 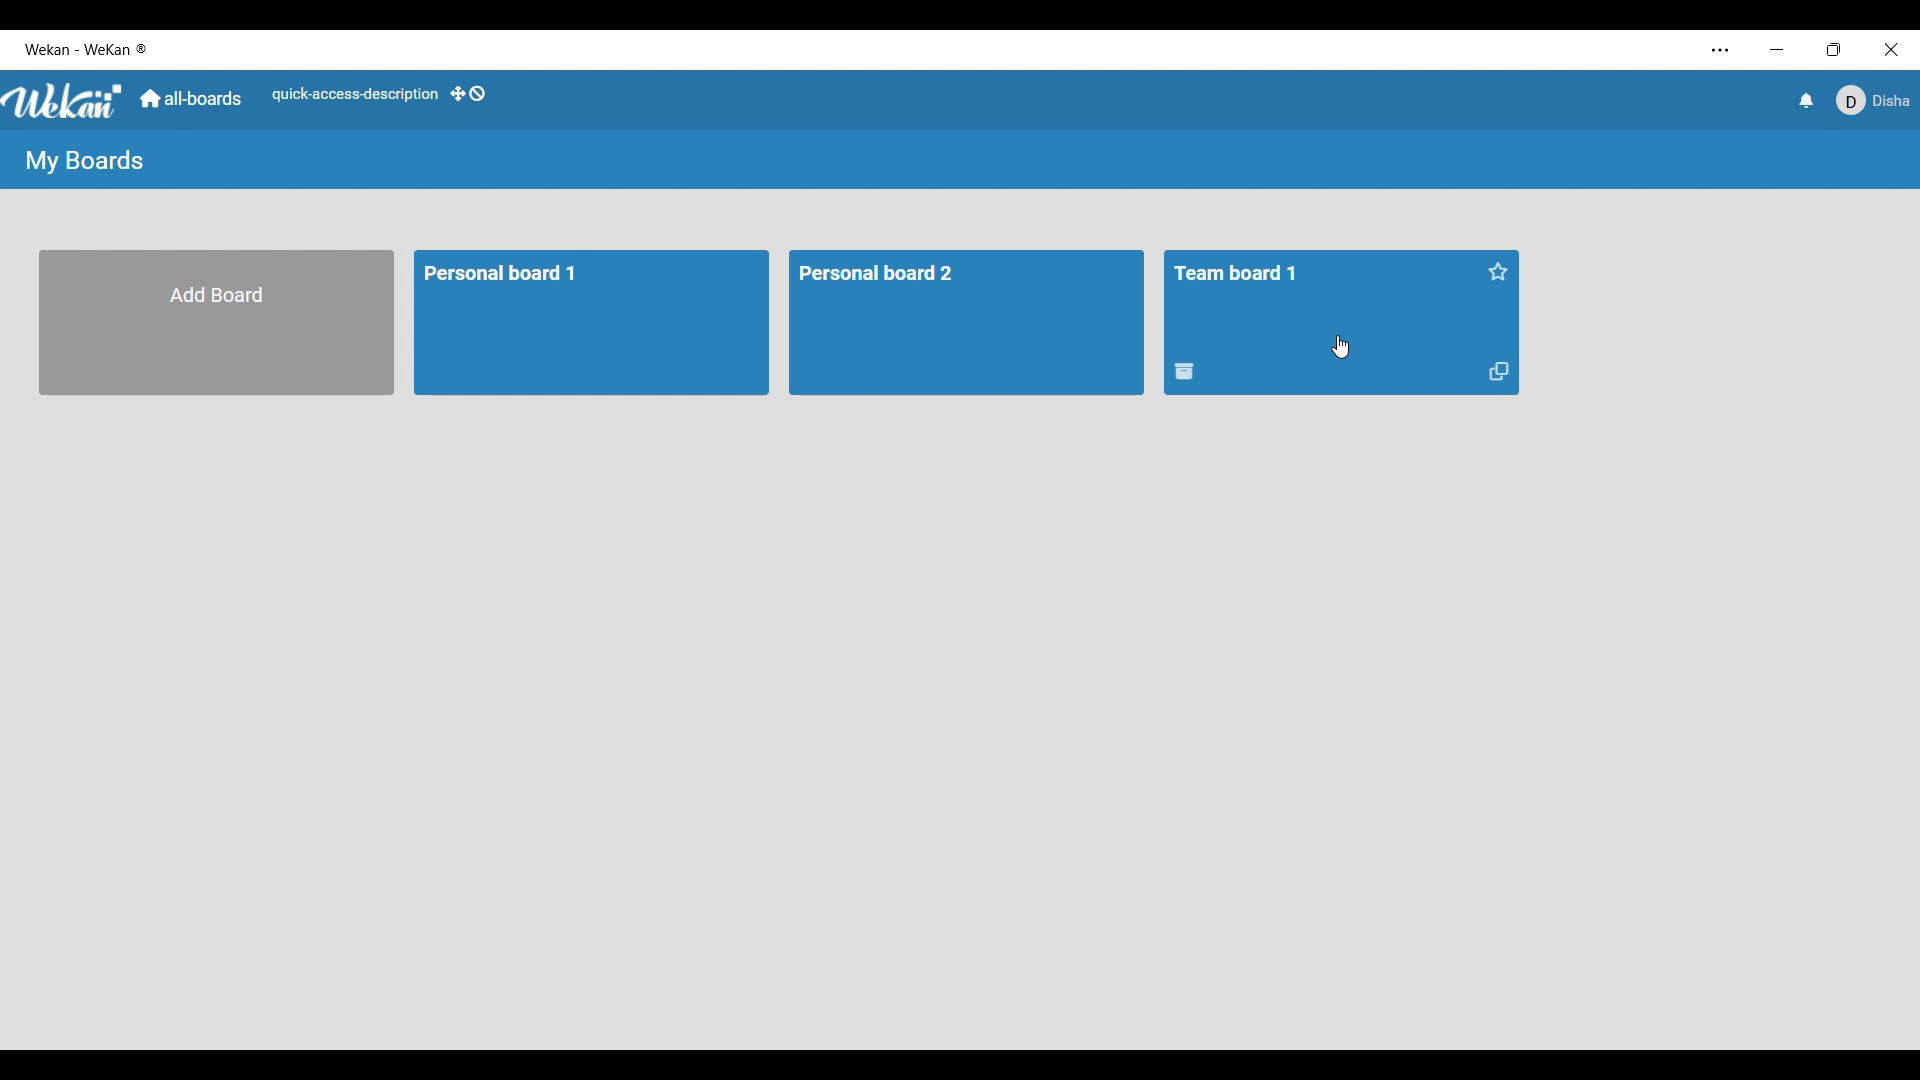 What do you see at coordinates (92, 50) in the screenshot?
I see `Board name included` at bounding box center [92, 50].